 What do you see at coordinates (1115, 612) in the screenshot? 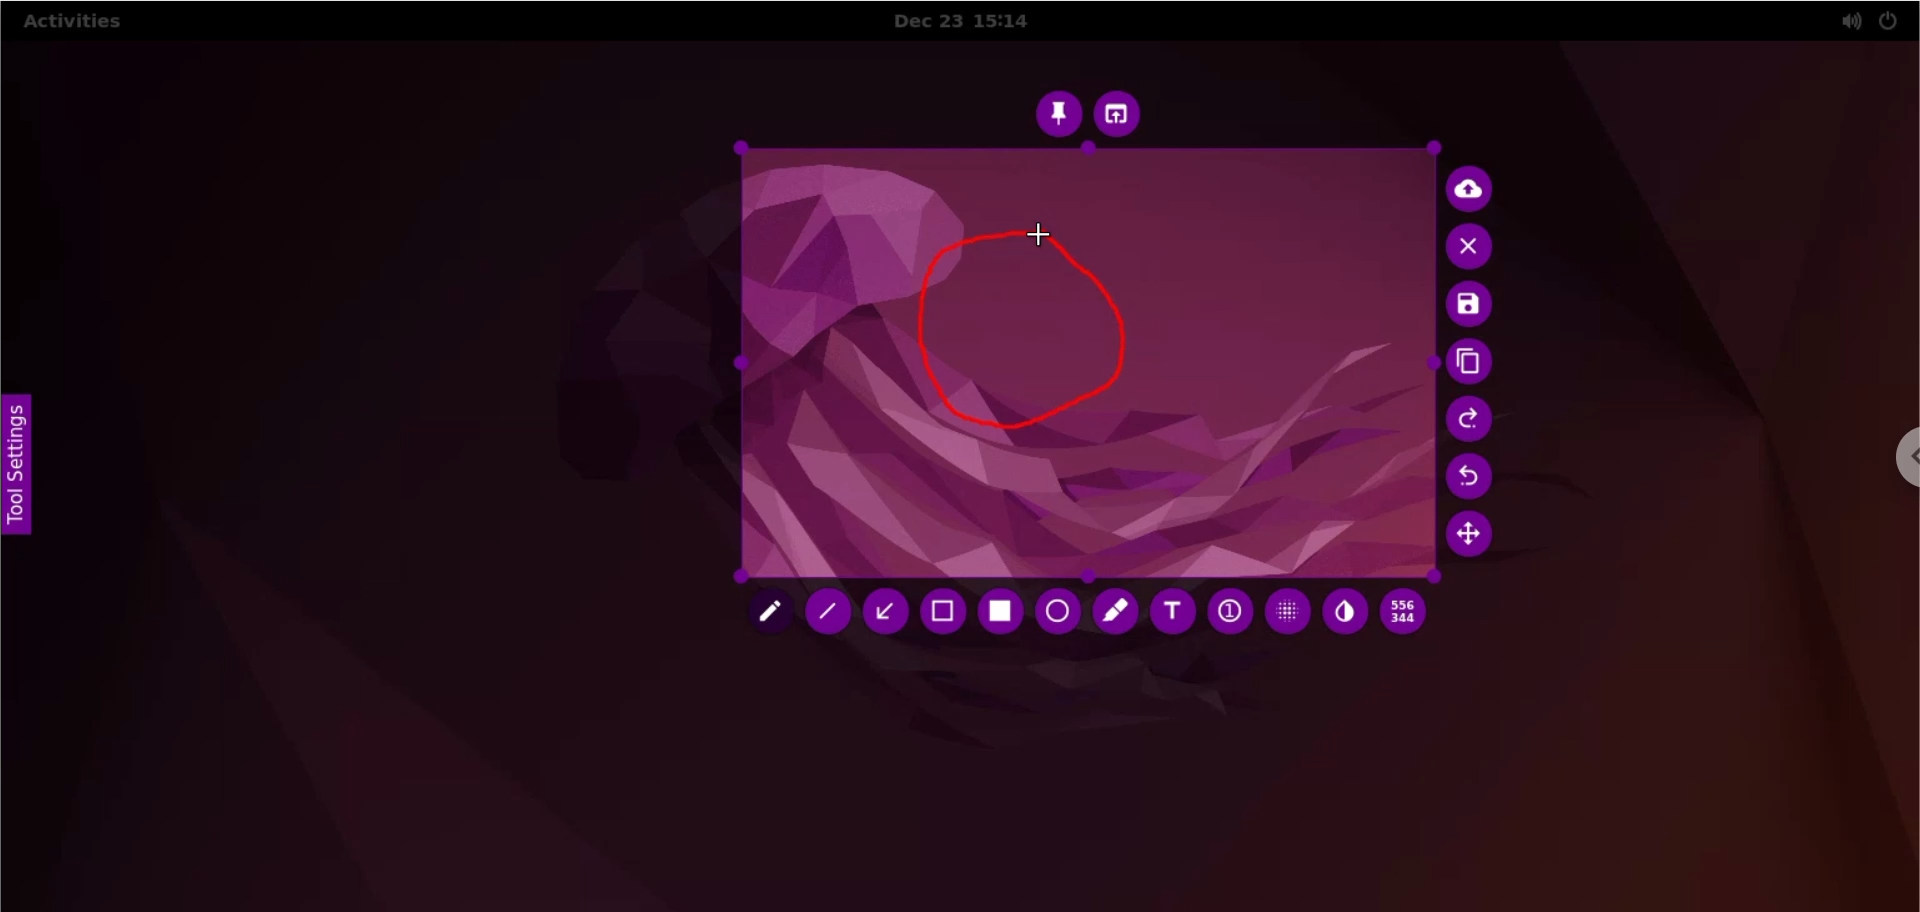
I see `marker tool` at bounding box center [1115, 612].